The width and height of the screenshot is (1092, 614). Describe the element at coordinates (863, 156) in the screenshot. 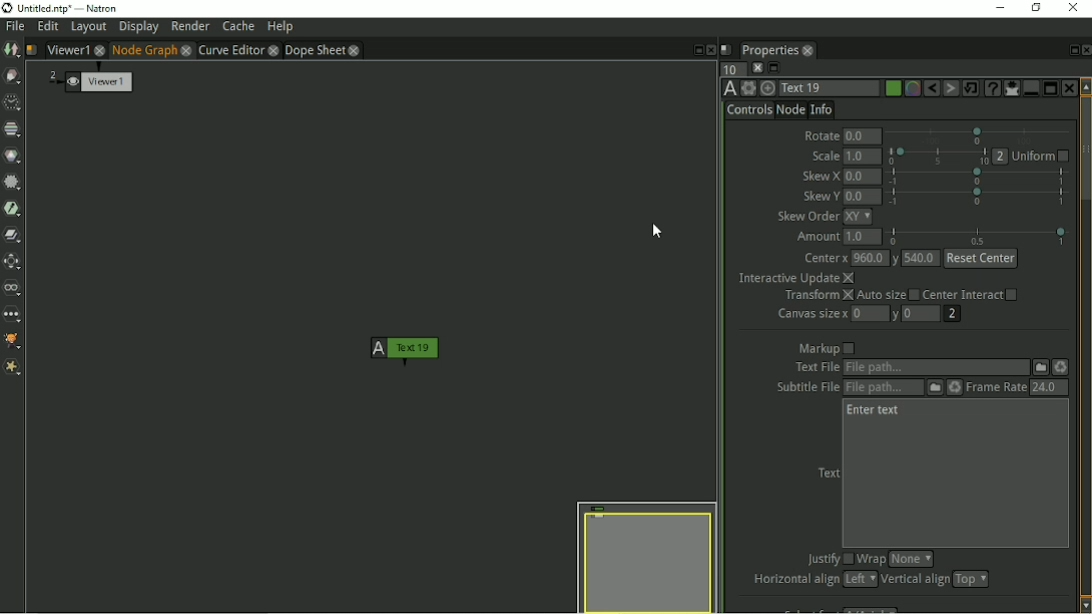

I see `1.0` at that location.